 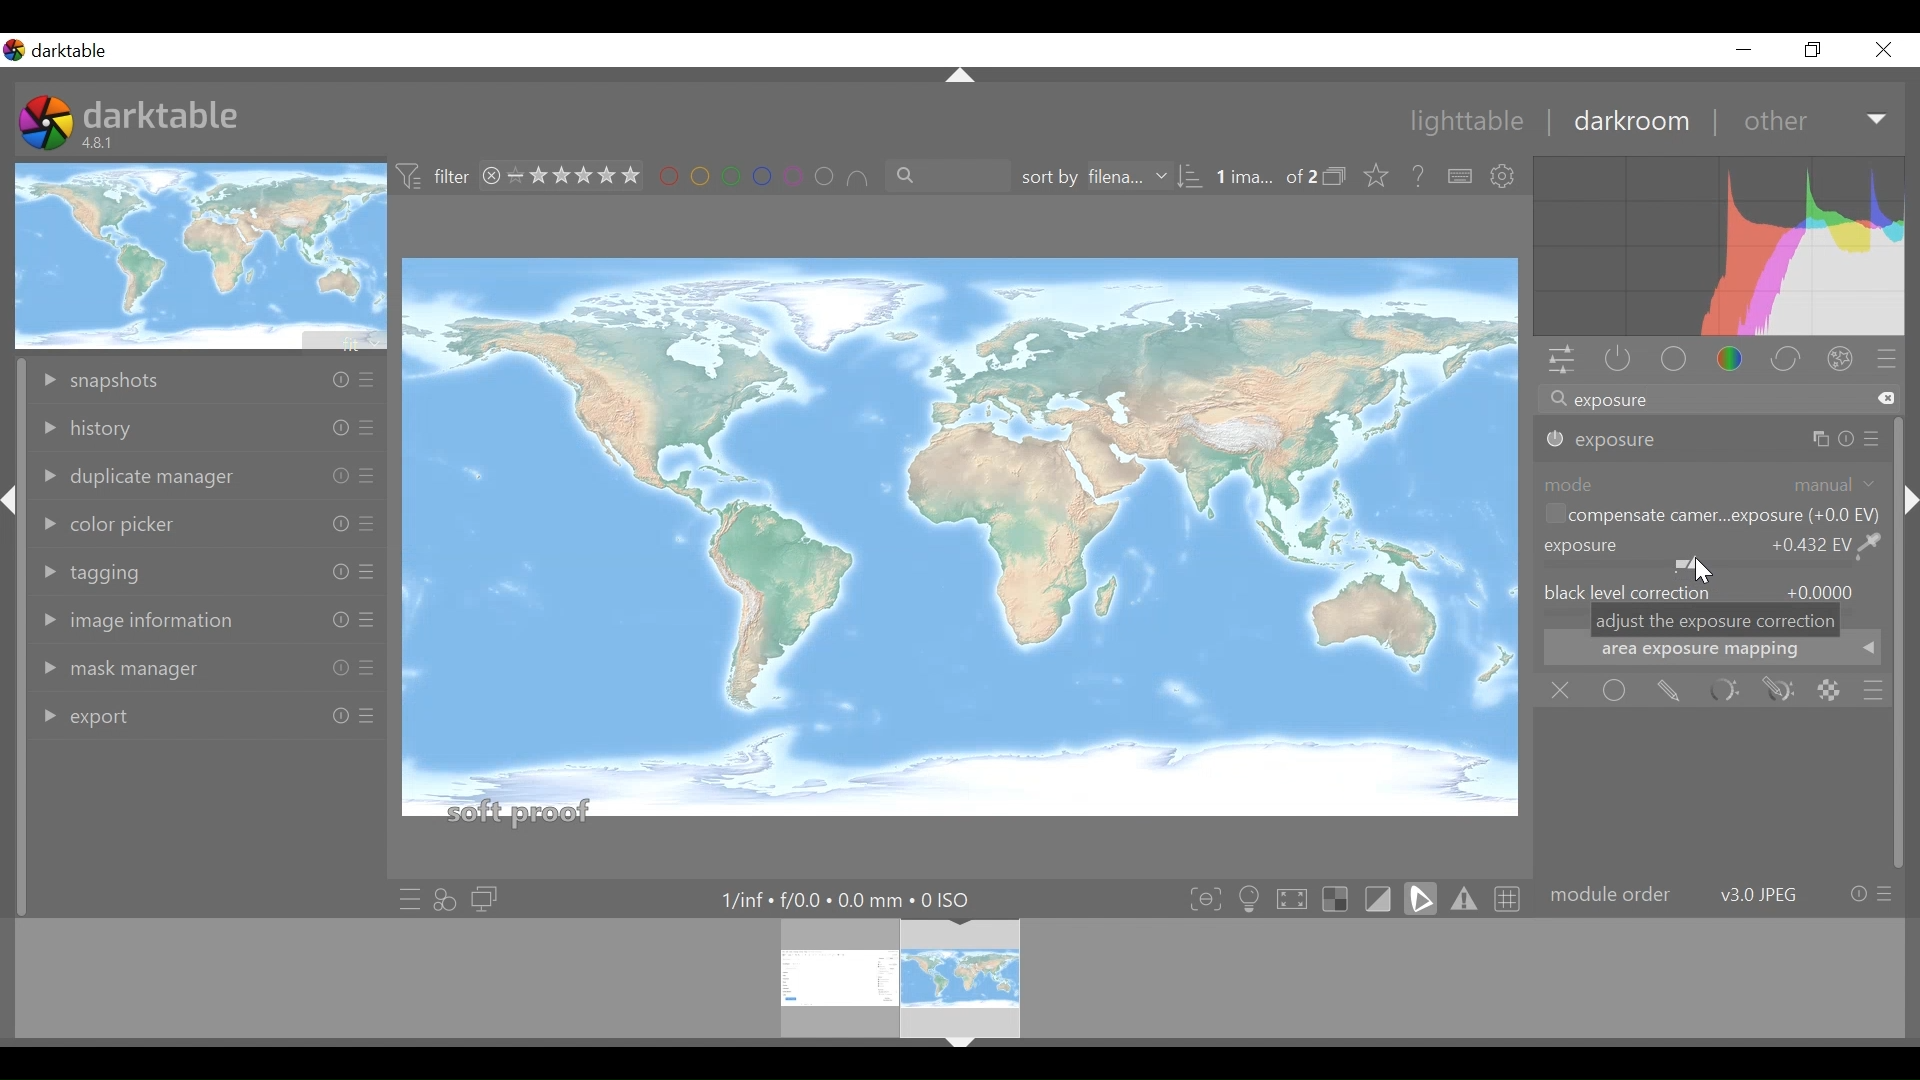 What do you see at coordinates (962, 1049) in the screenshot?
I see `` at bounding box center [962, 1049].